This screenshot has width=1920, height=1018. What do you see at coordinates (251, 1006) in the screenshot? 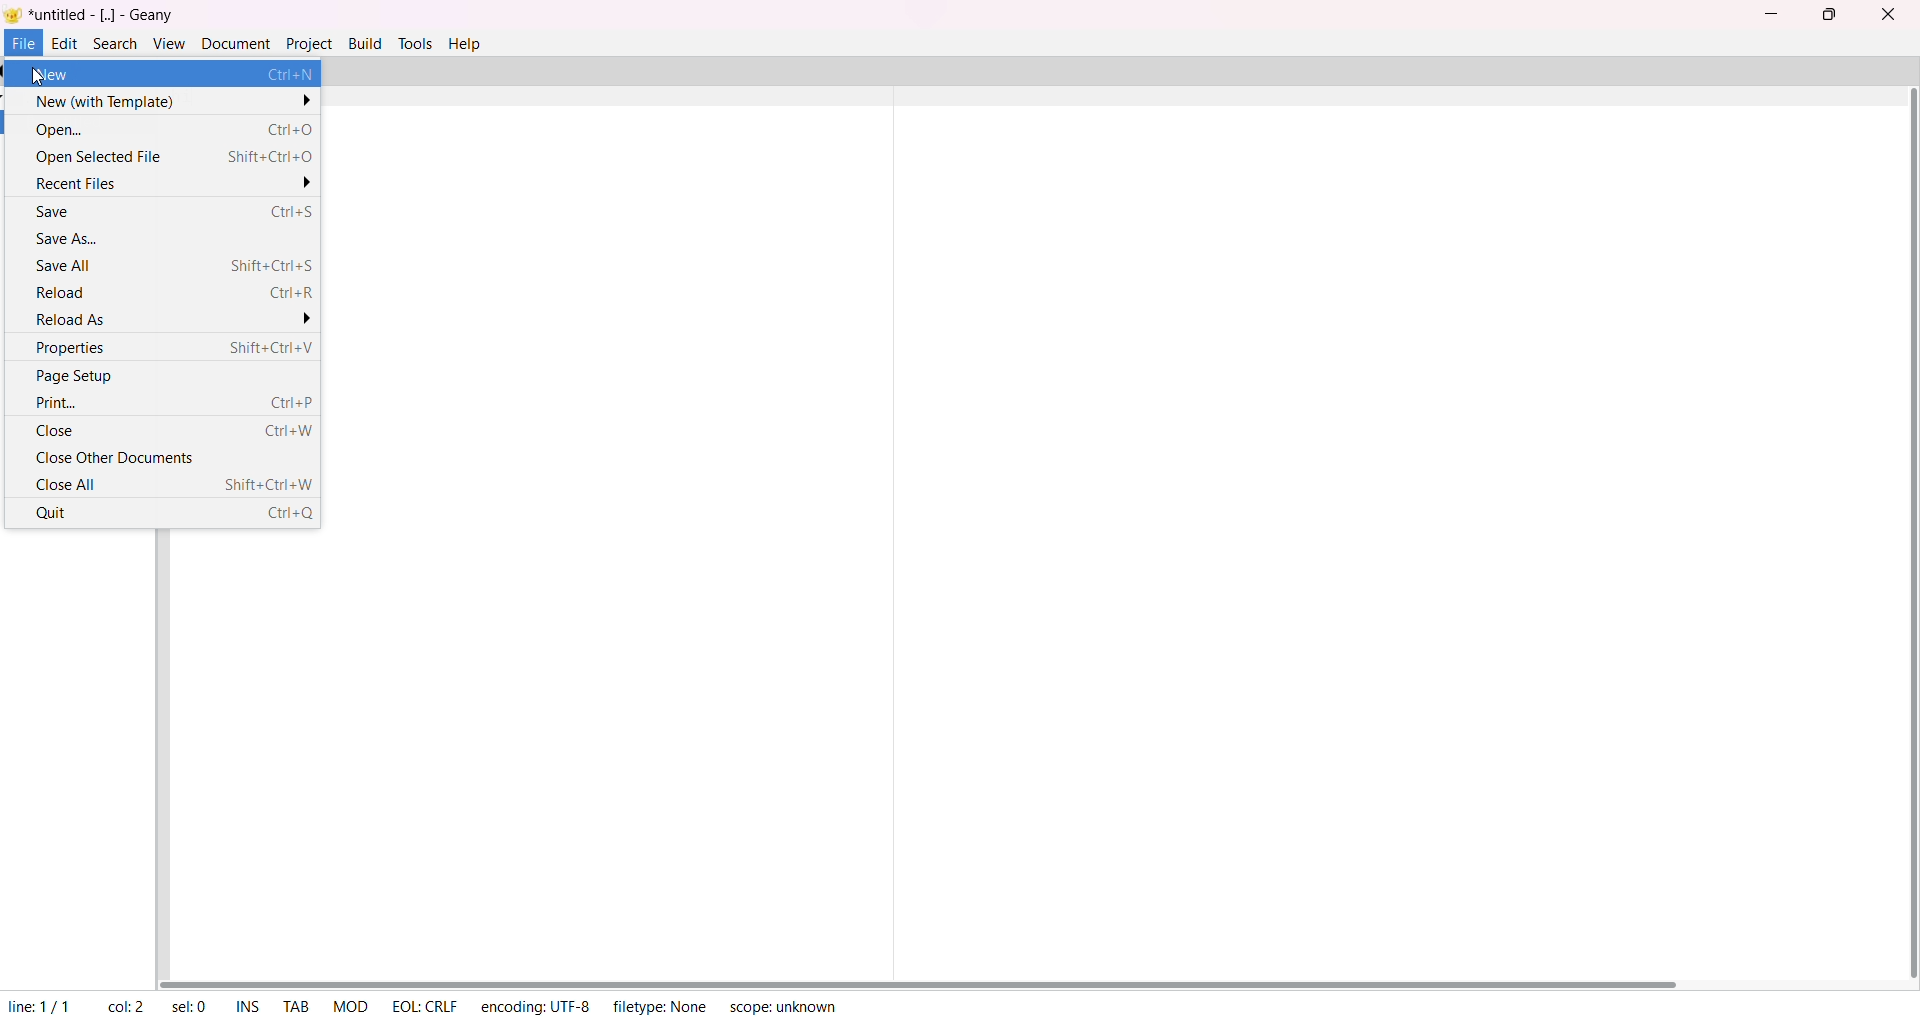
I see `ins` at bounding box center [251, 1006].